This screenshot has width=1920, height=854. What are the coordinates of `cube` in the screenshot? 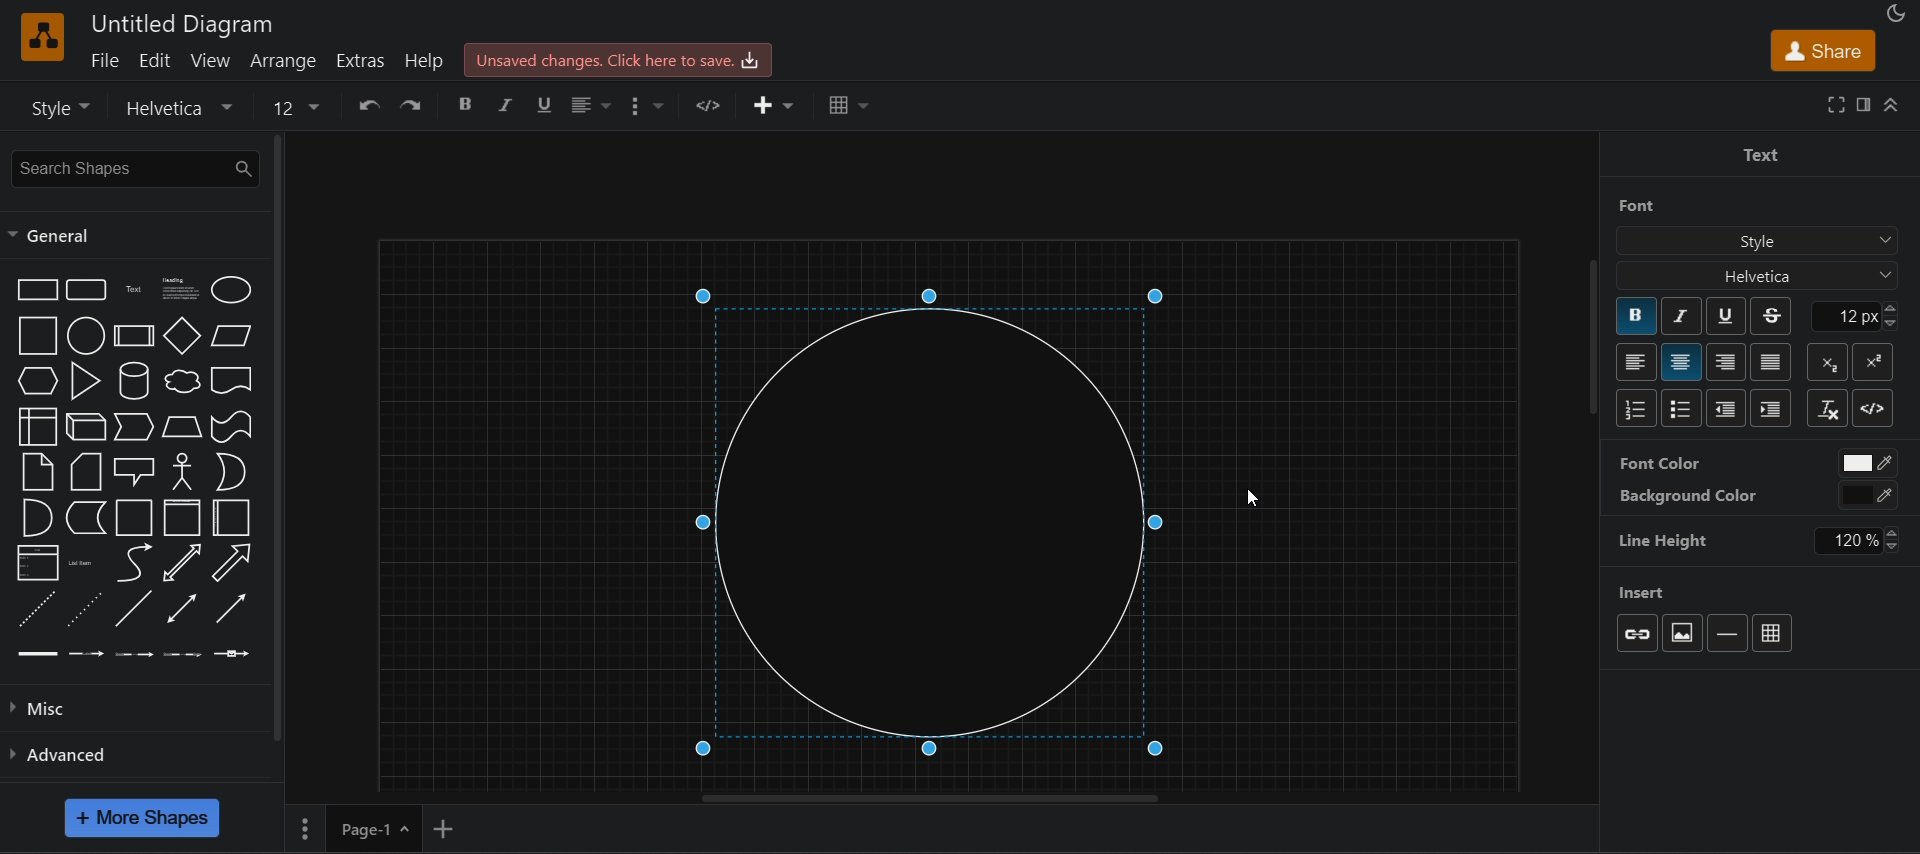 It's located at (84, 429).